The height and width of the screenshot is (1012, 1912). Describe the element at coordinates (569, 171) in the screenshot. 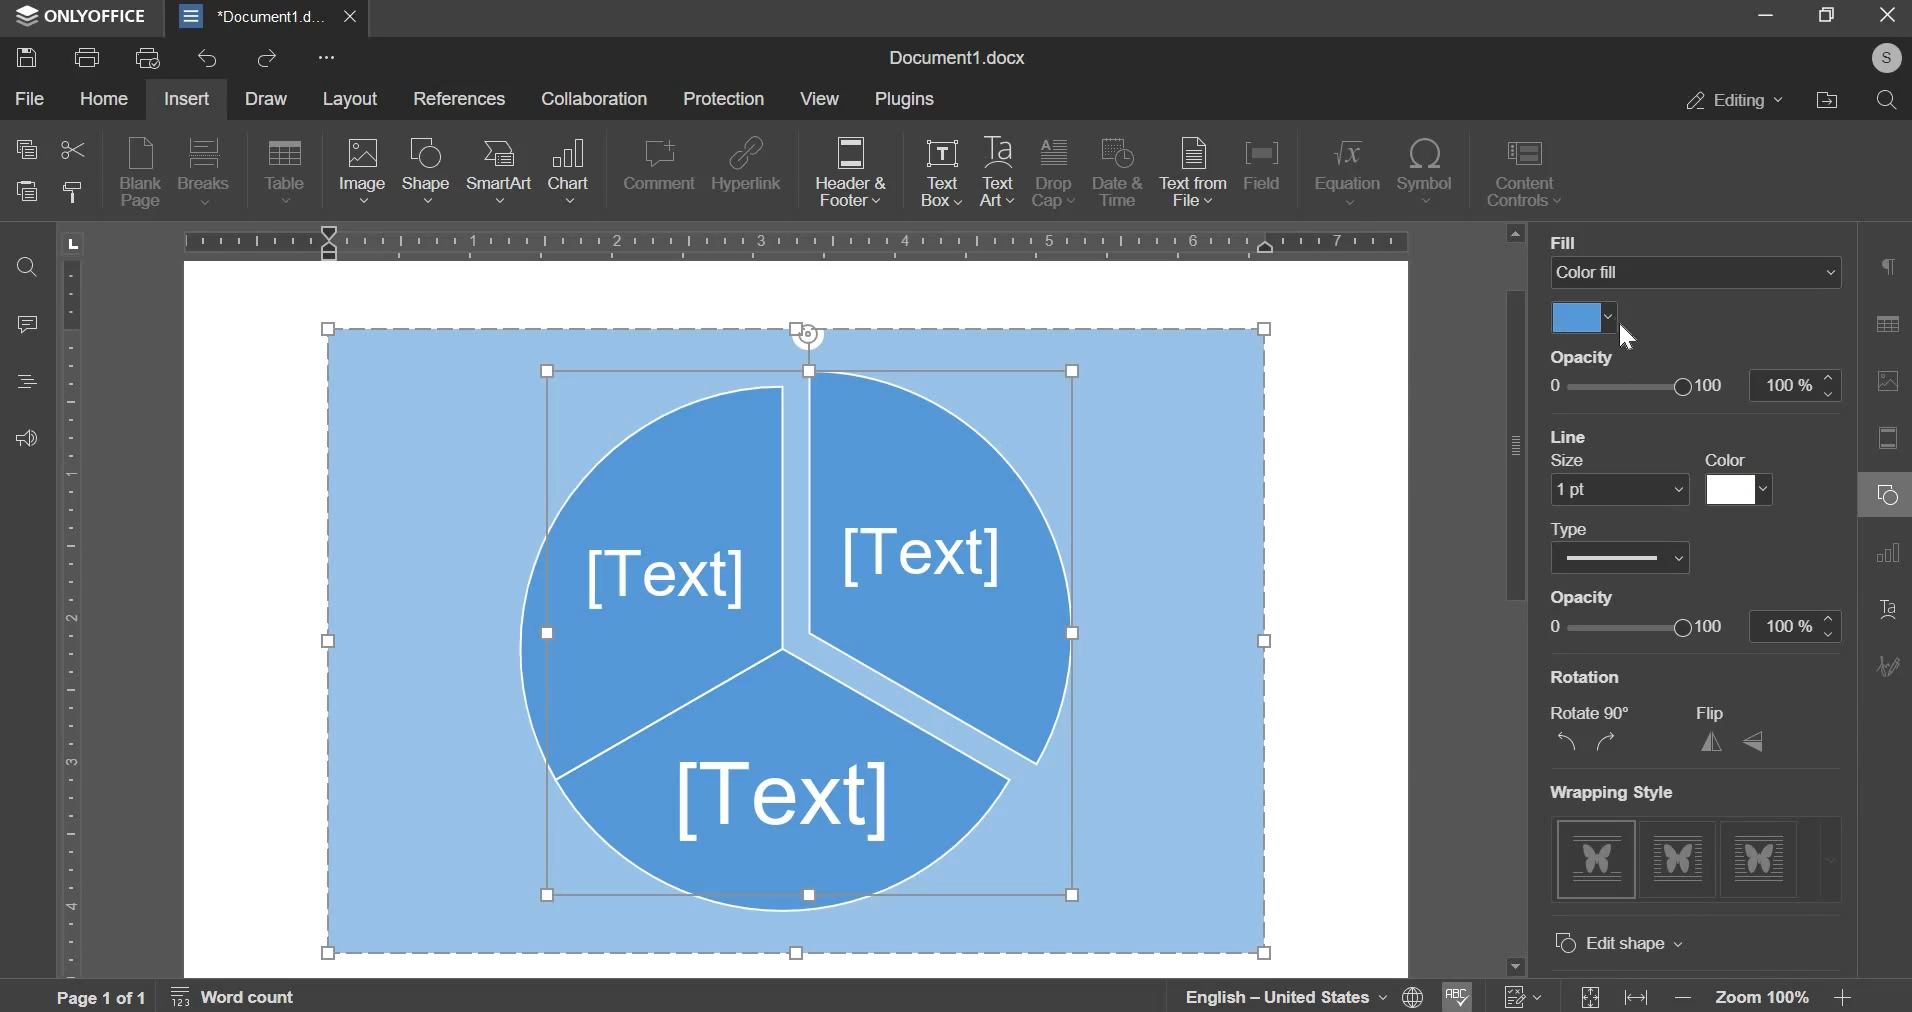

I see `chart` at that location.